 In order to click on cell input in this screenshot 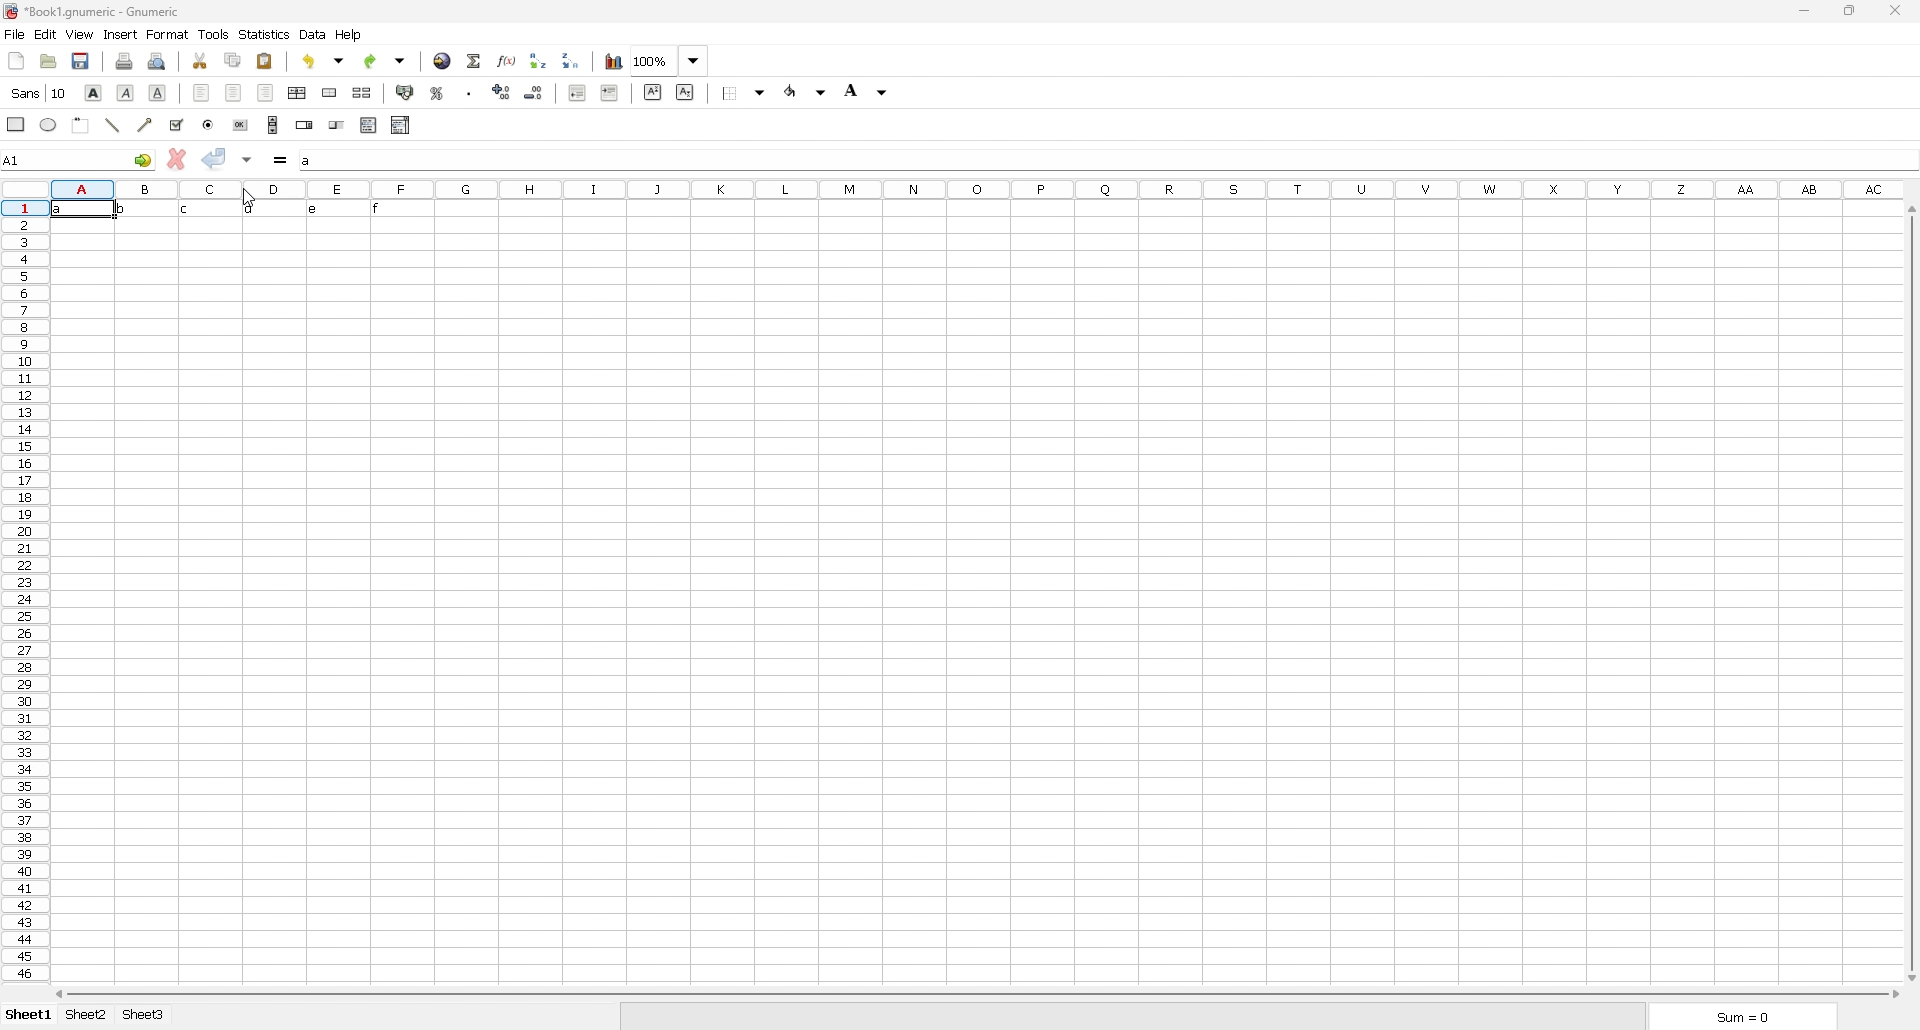, I will do `click(1106, 160)`.